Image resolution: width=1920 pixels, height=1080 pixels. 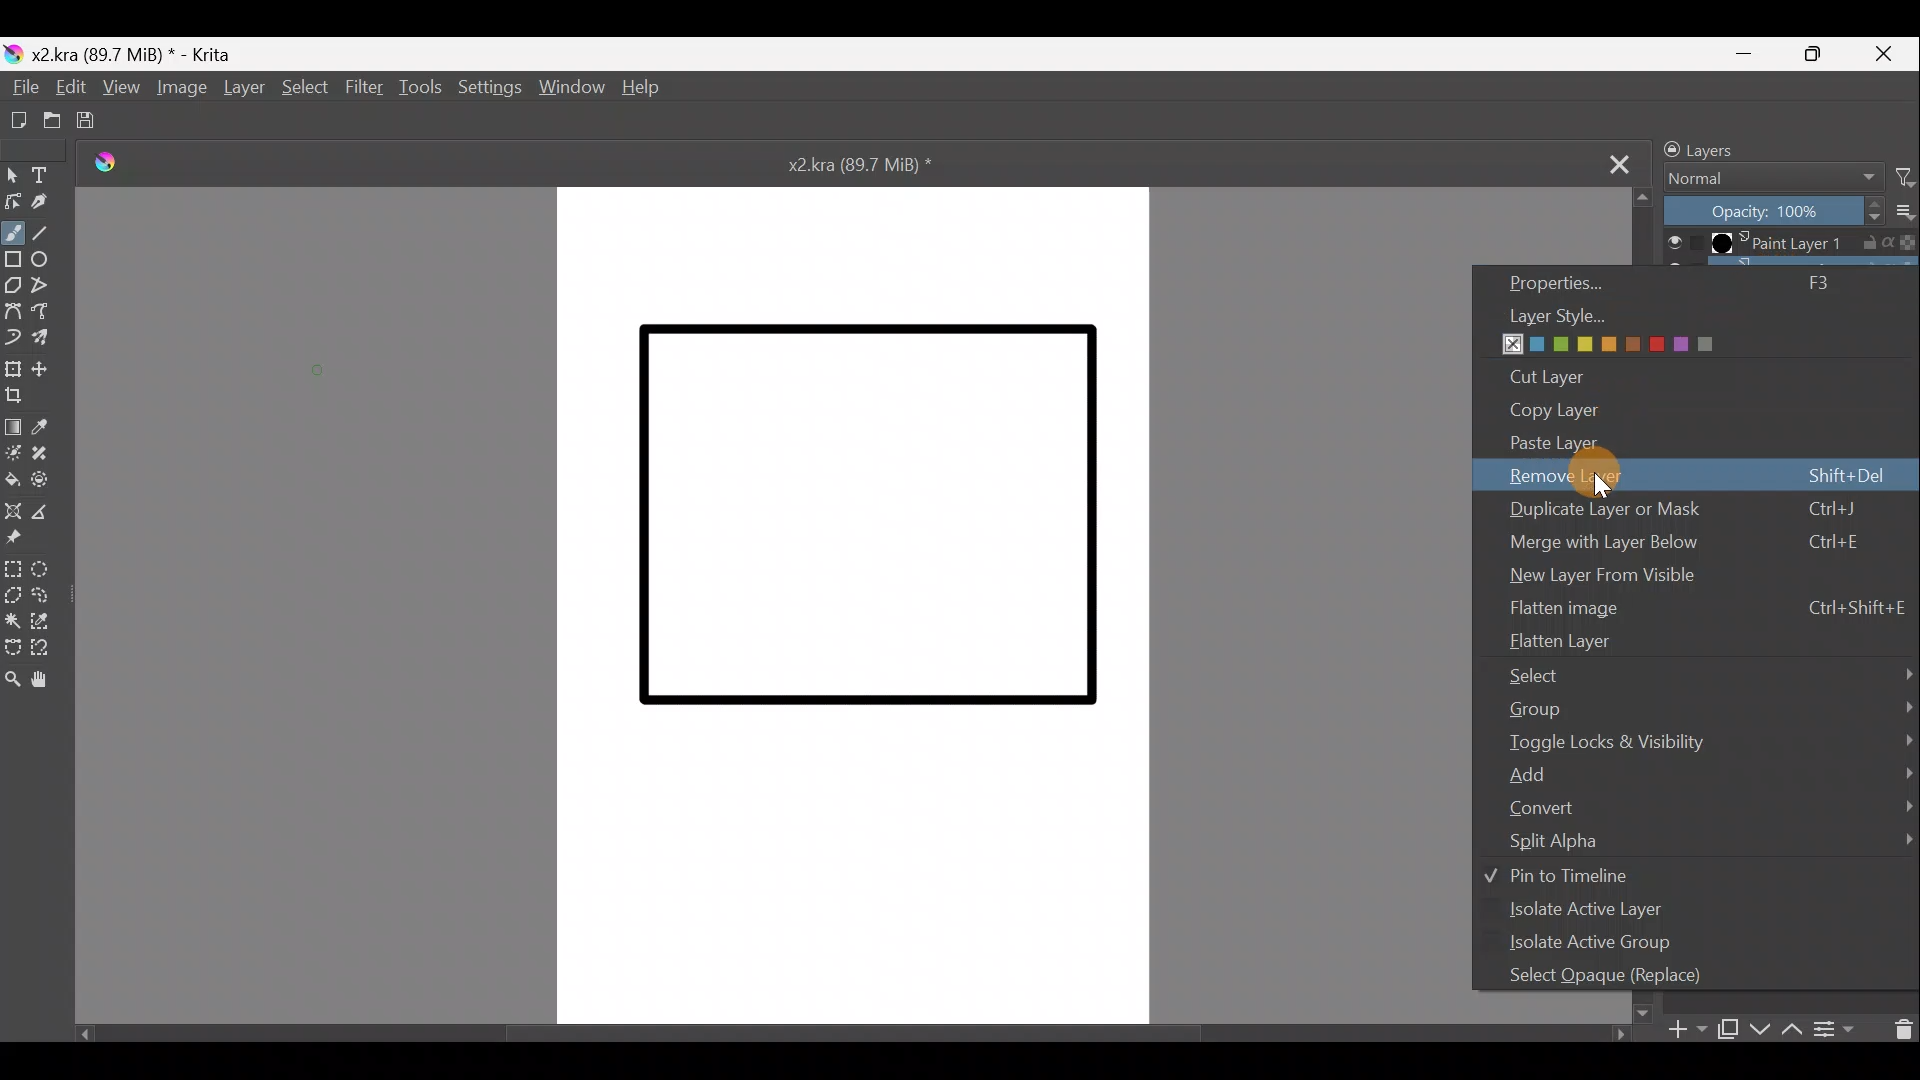 What do you see at coordinates (1622, 975) in the screenshot?
I see `Select opaque (replace)` at bounding box center [1622, 975].